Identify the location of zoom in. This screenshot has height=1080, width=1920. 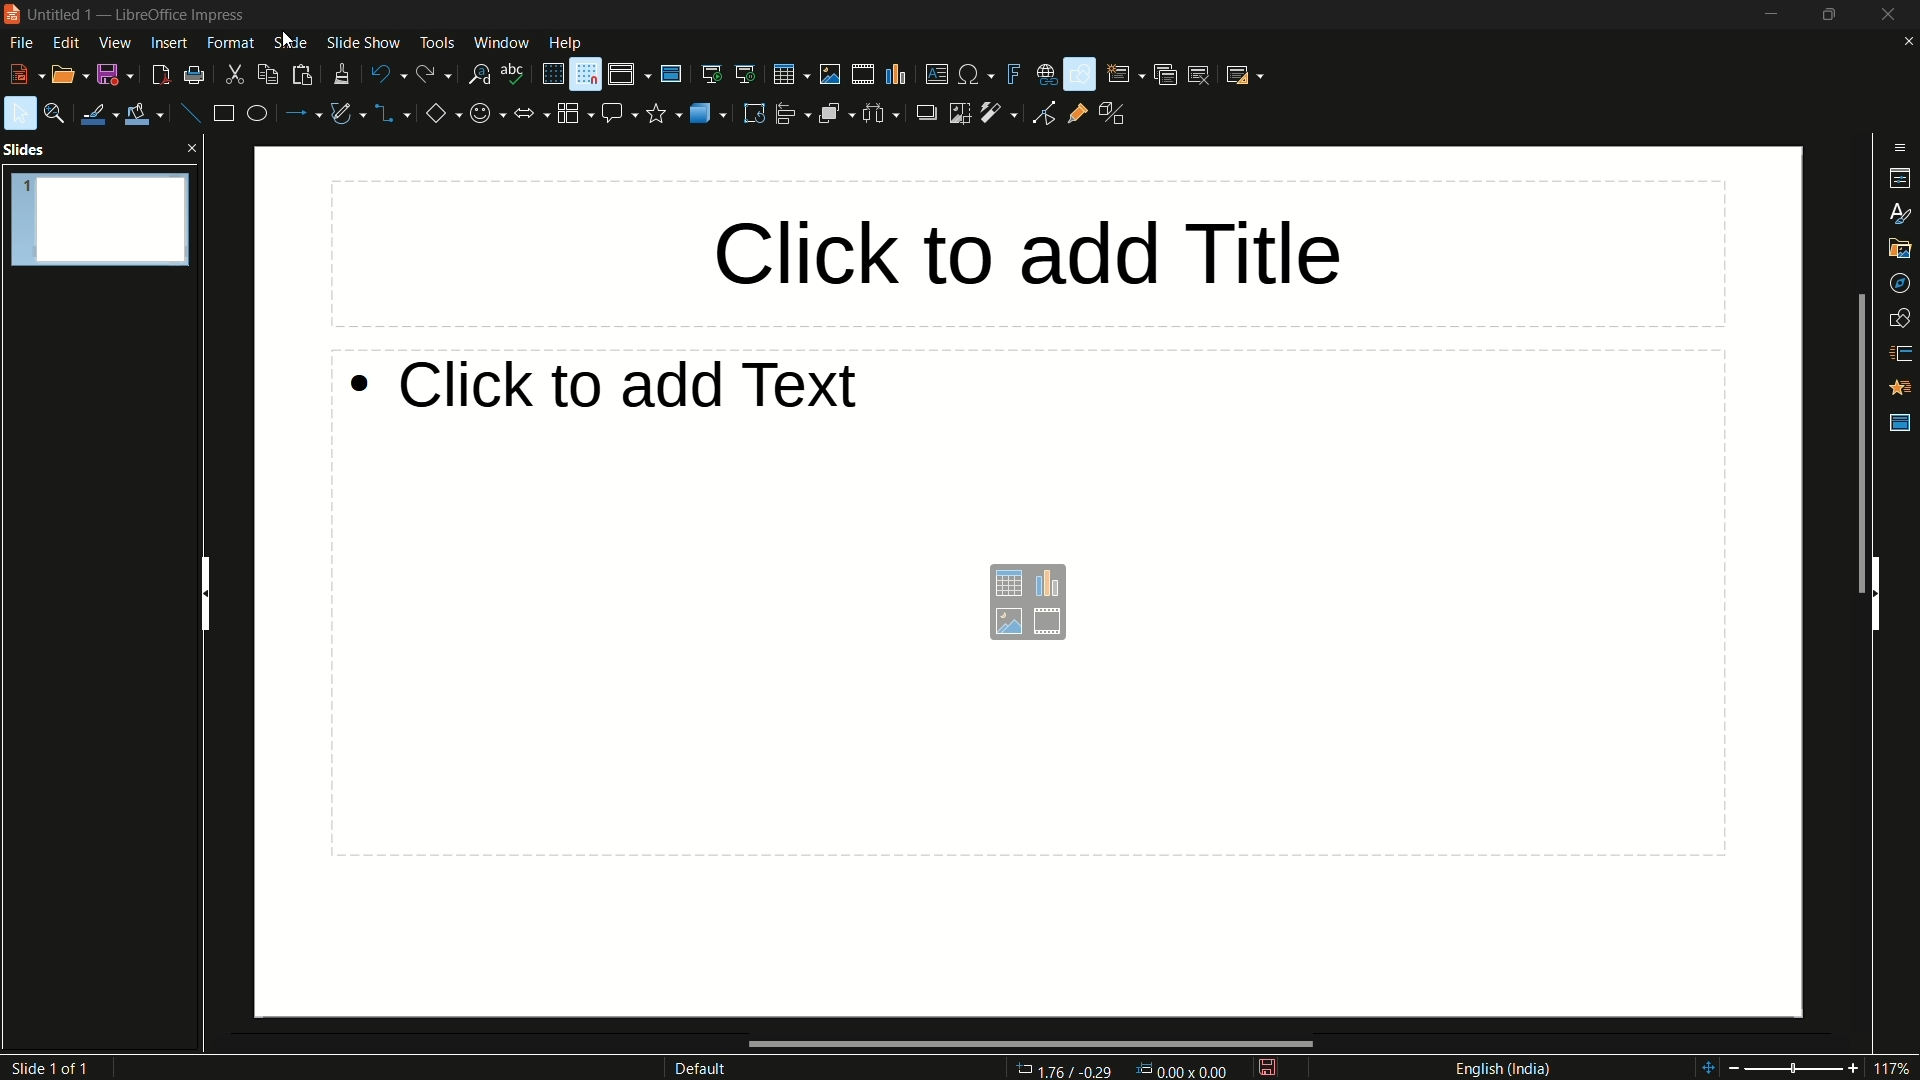
(1853, 1071).